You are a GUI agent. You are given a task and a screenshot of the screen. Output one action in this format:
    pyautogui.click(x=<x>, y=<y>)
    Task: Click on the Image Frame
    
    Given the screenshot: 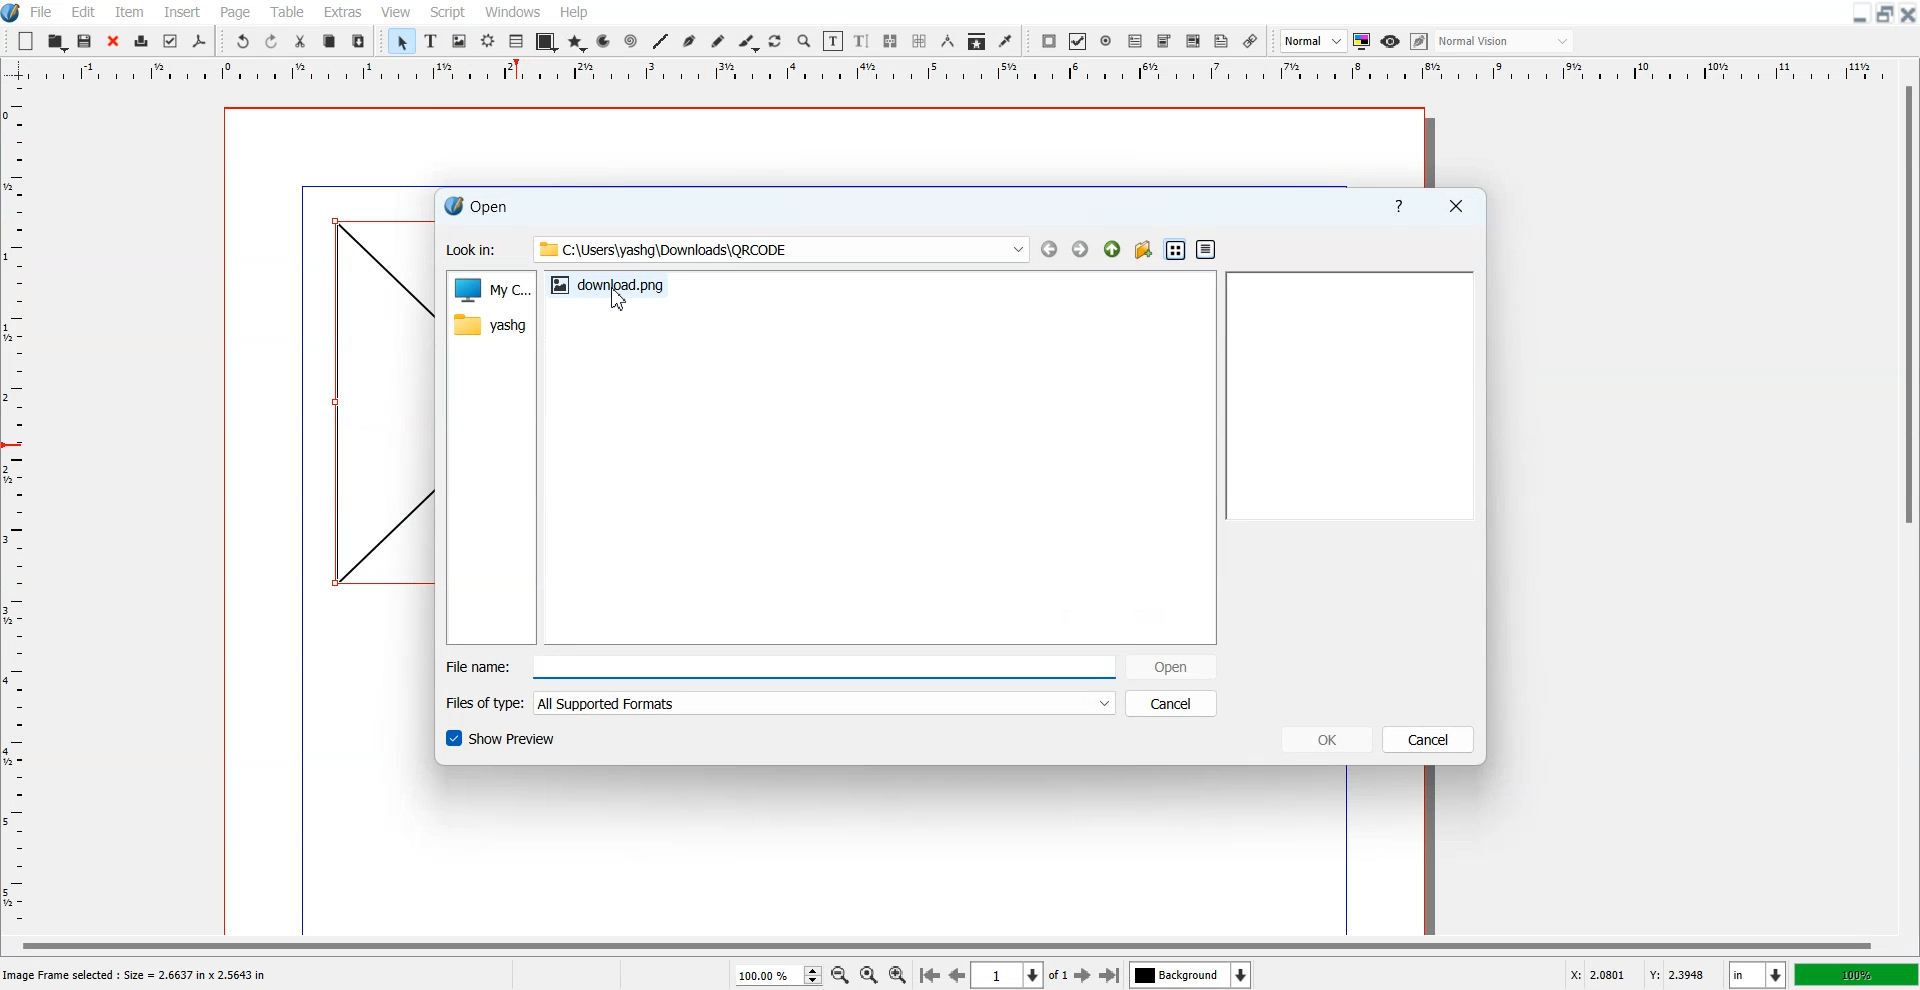 What is the action you would take?
    pyautogui.click(x=459, y=41)
    